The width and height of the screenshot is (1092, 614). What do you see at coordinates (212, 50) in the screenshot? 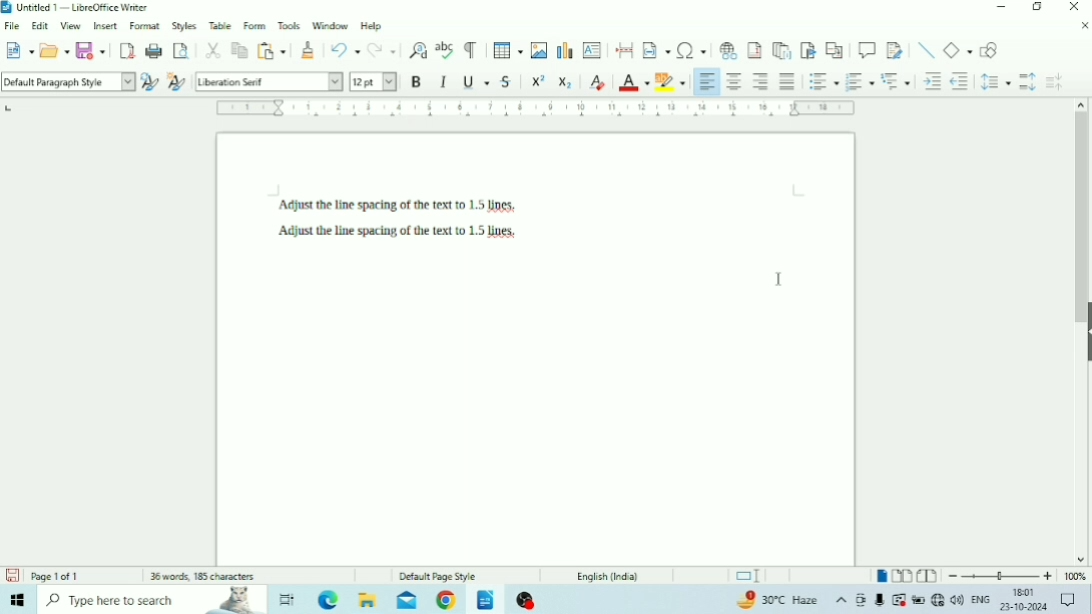
I see `Cut` at bounding box center [212, 50].